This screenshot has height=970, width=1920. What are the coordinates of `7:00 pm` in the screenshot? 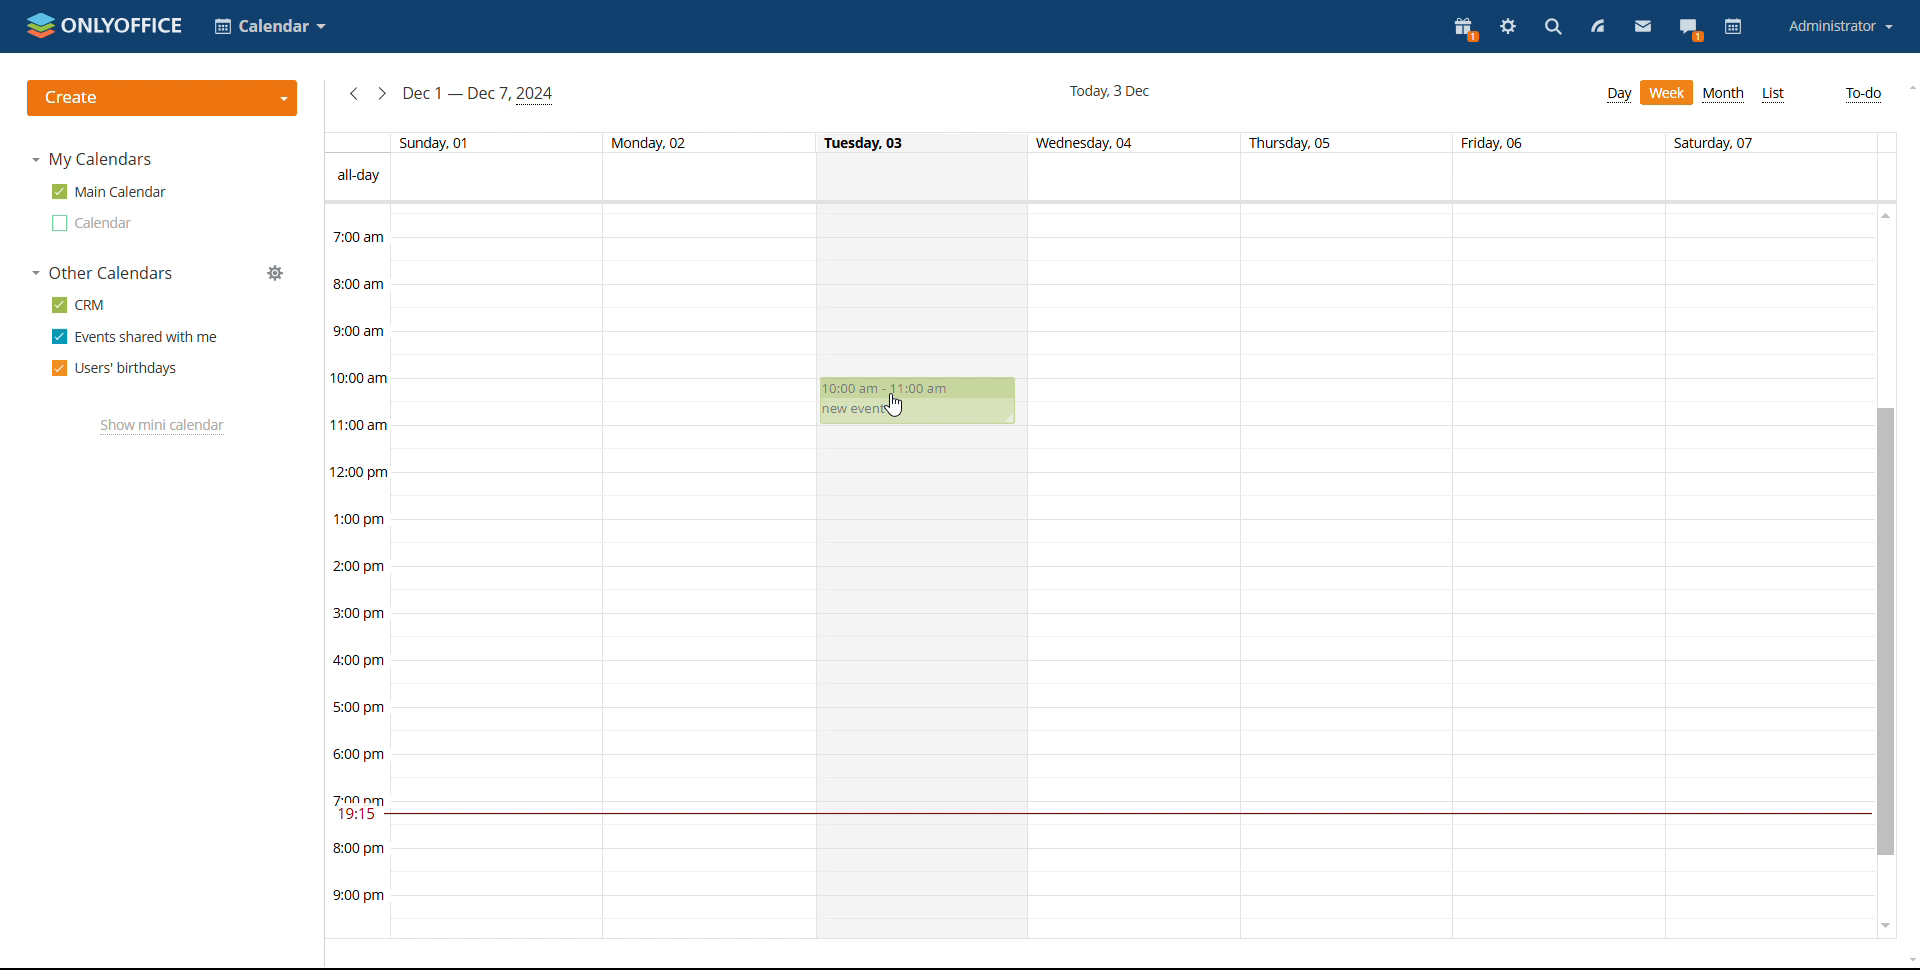 It's located at (359, 798).